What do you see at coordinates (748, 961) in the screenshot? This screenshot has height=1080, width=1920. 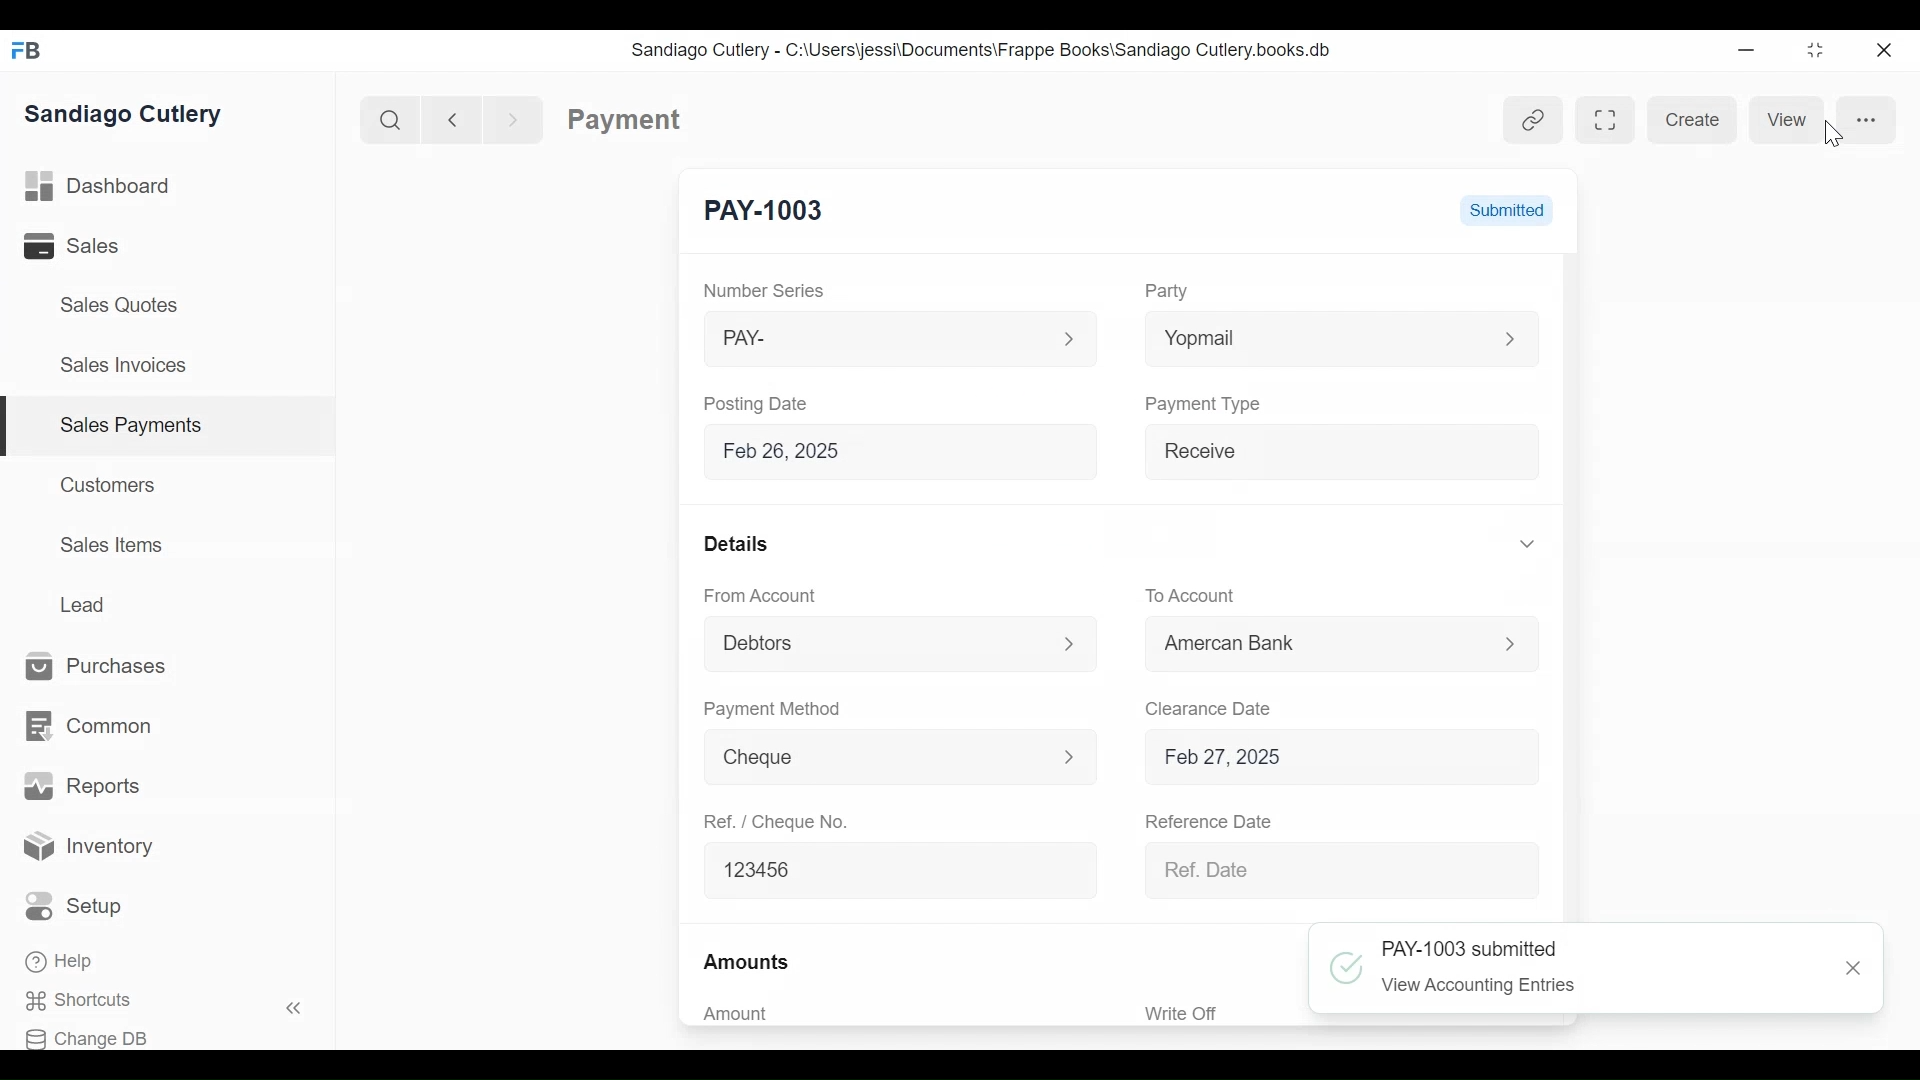 I see `Amounts` at bounding box center [748, 961].